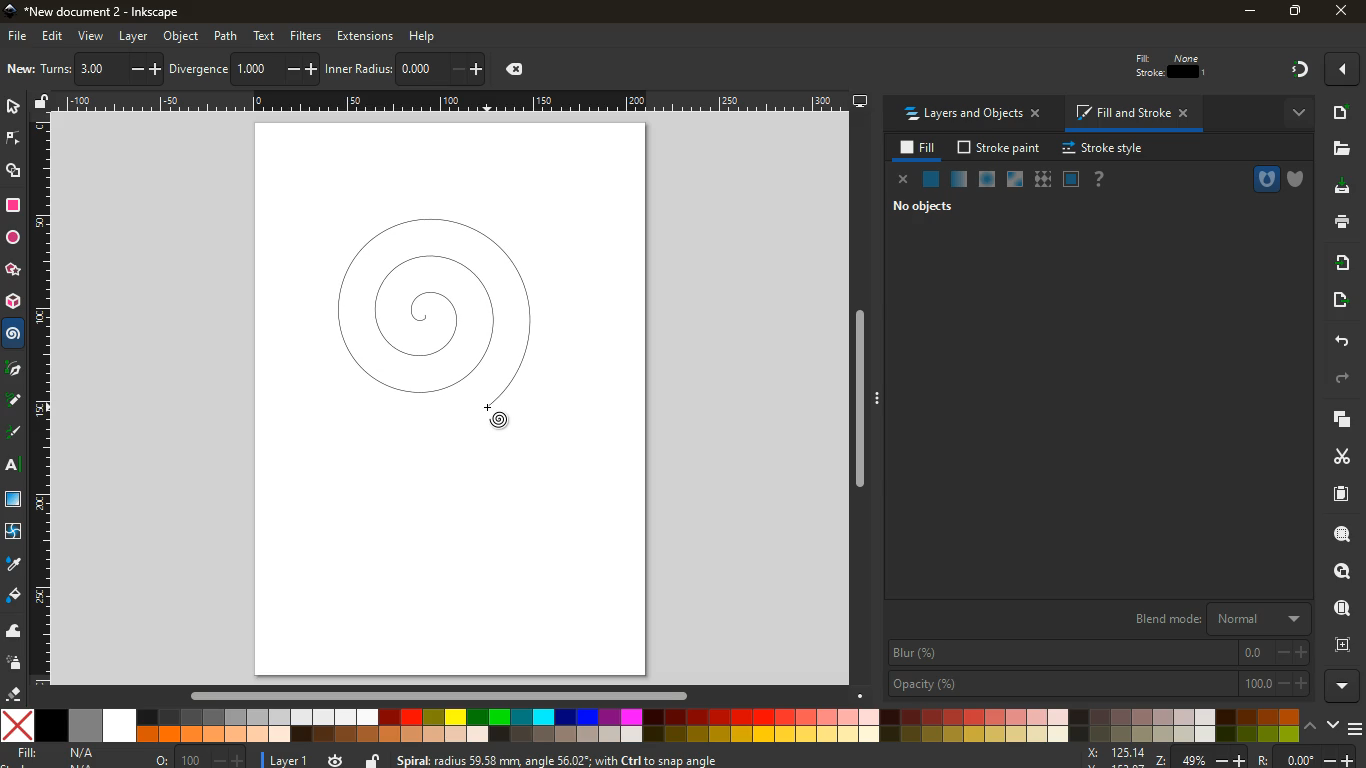  I want to click on inkscape, so click(109, 12).